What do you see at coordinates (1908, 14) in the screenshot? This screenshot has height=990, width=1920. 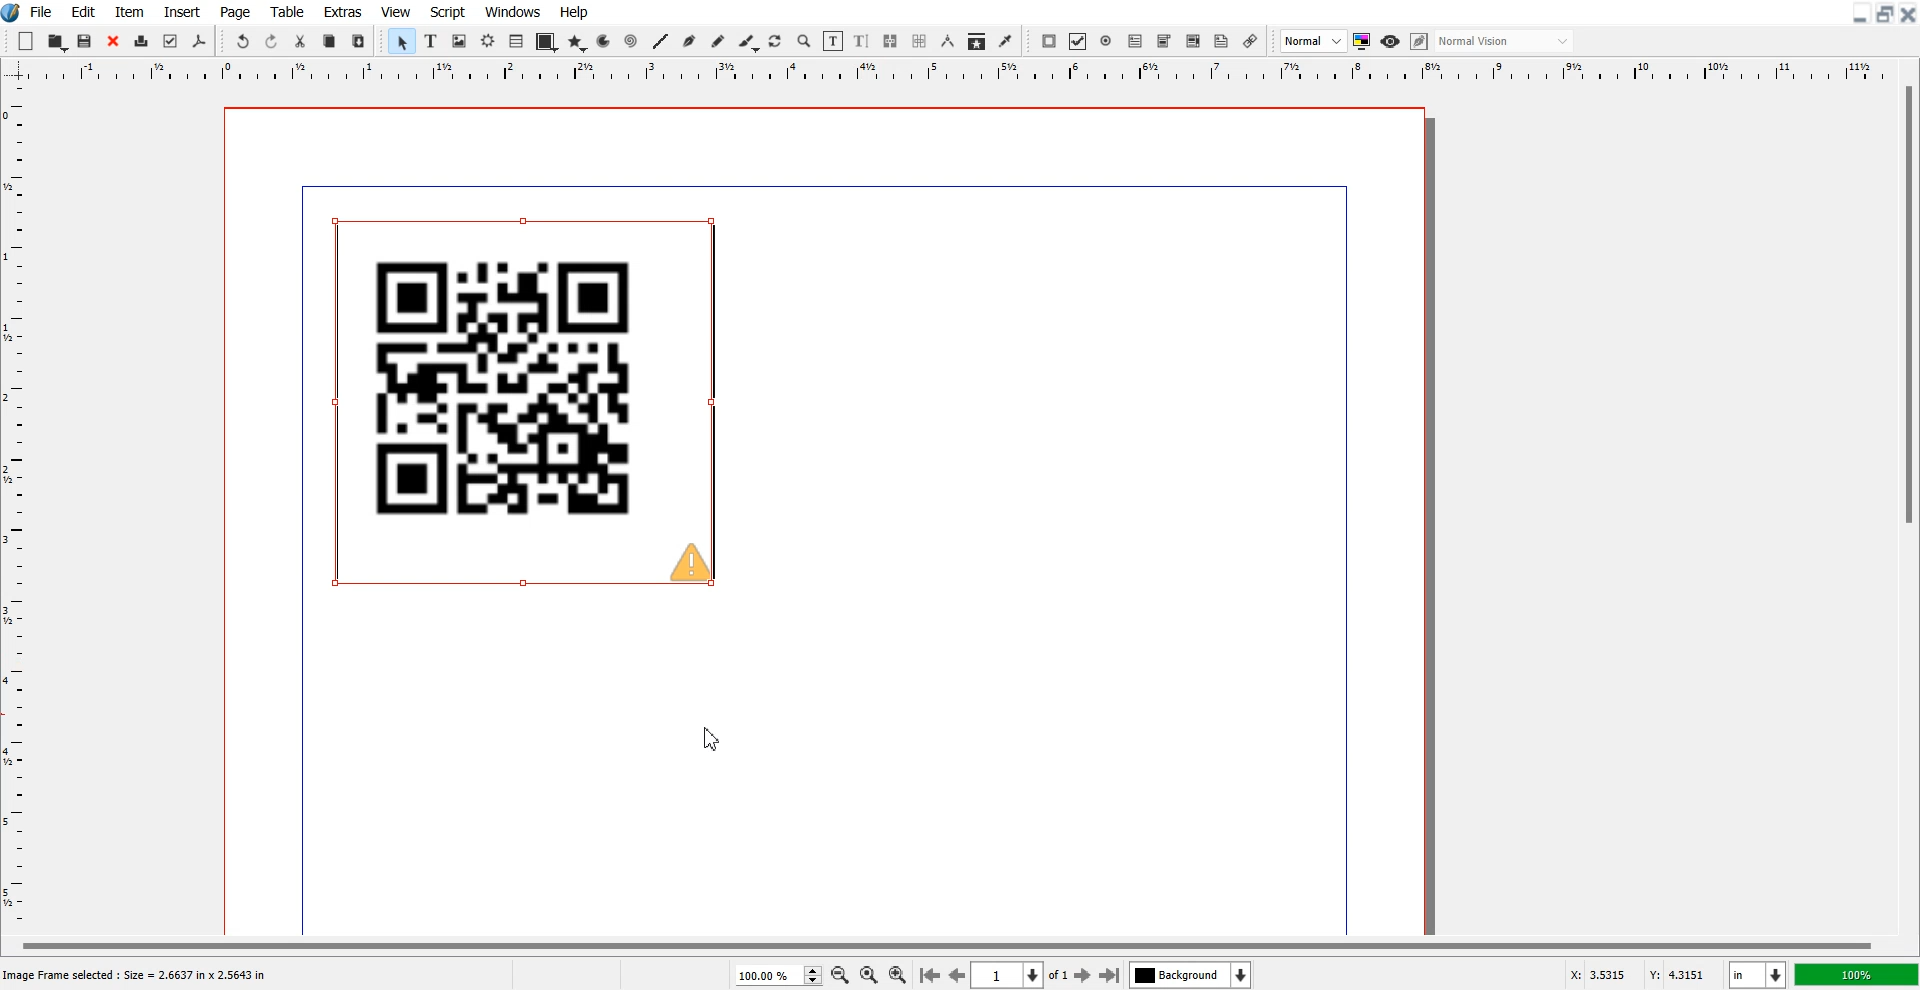 I see `Close` at bounding box center [1908, 14].